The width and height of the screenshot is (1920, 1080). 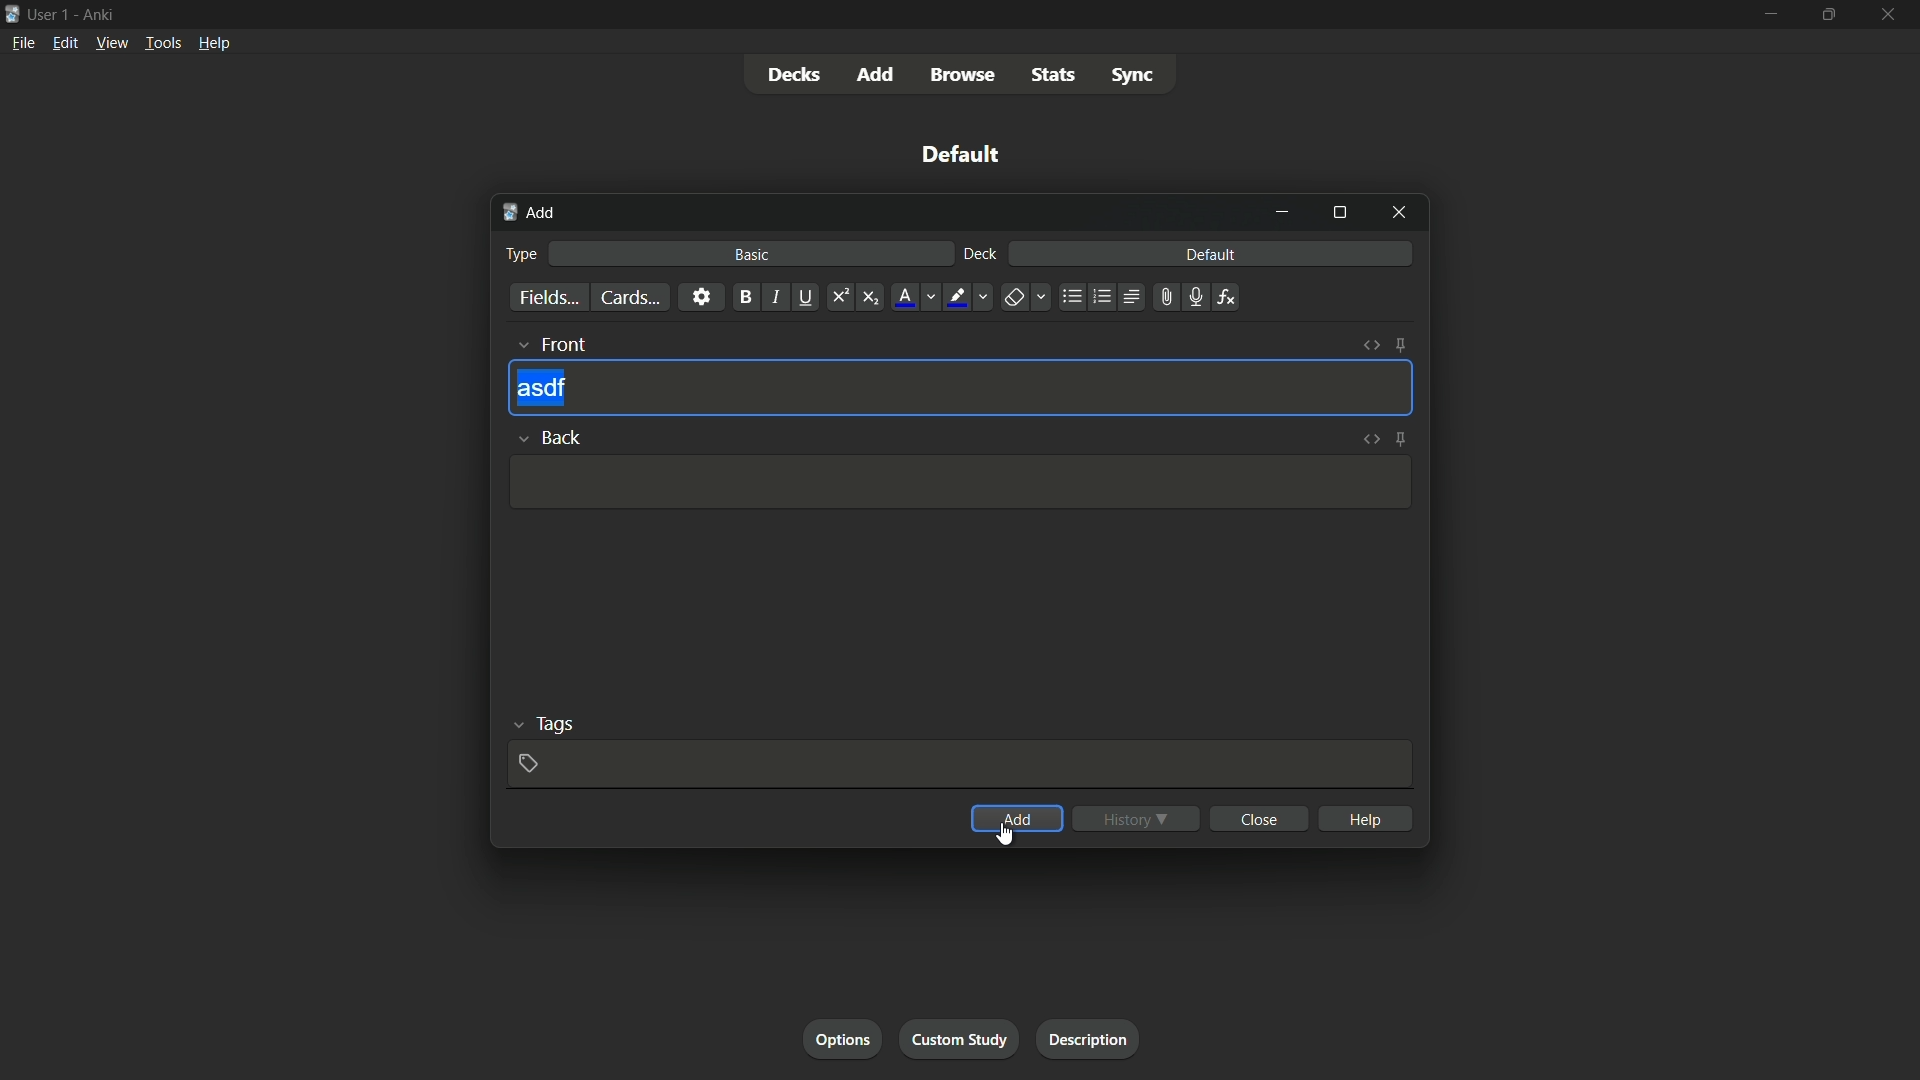 What do you see at coordinates (806, 297) in the screenshot?
I see `underline` at bounding box center [806, 297].